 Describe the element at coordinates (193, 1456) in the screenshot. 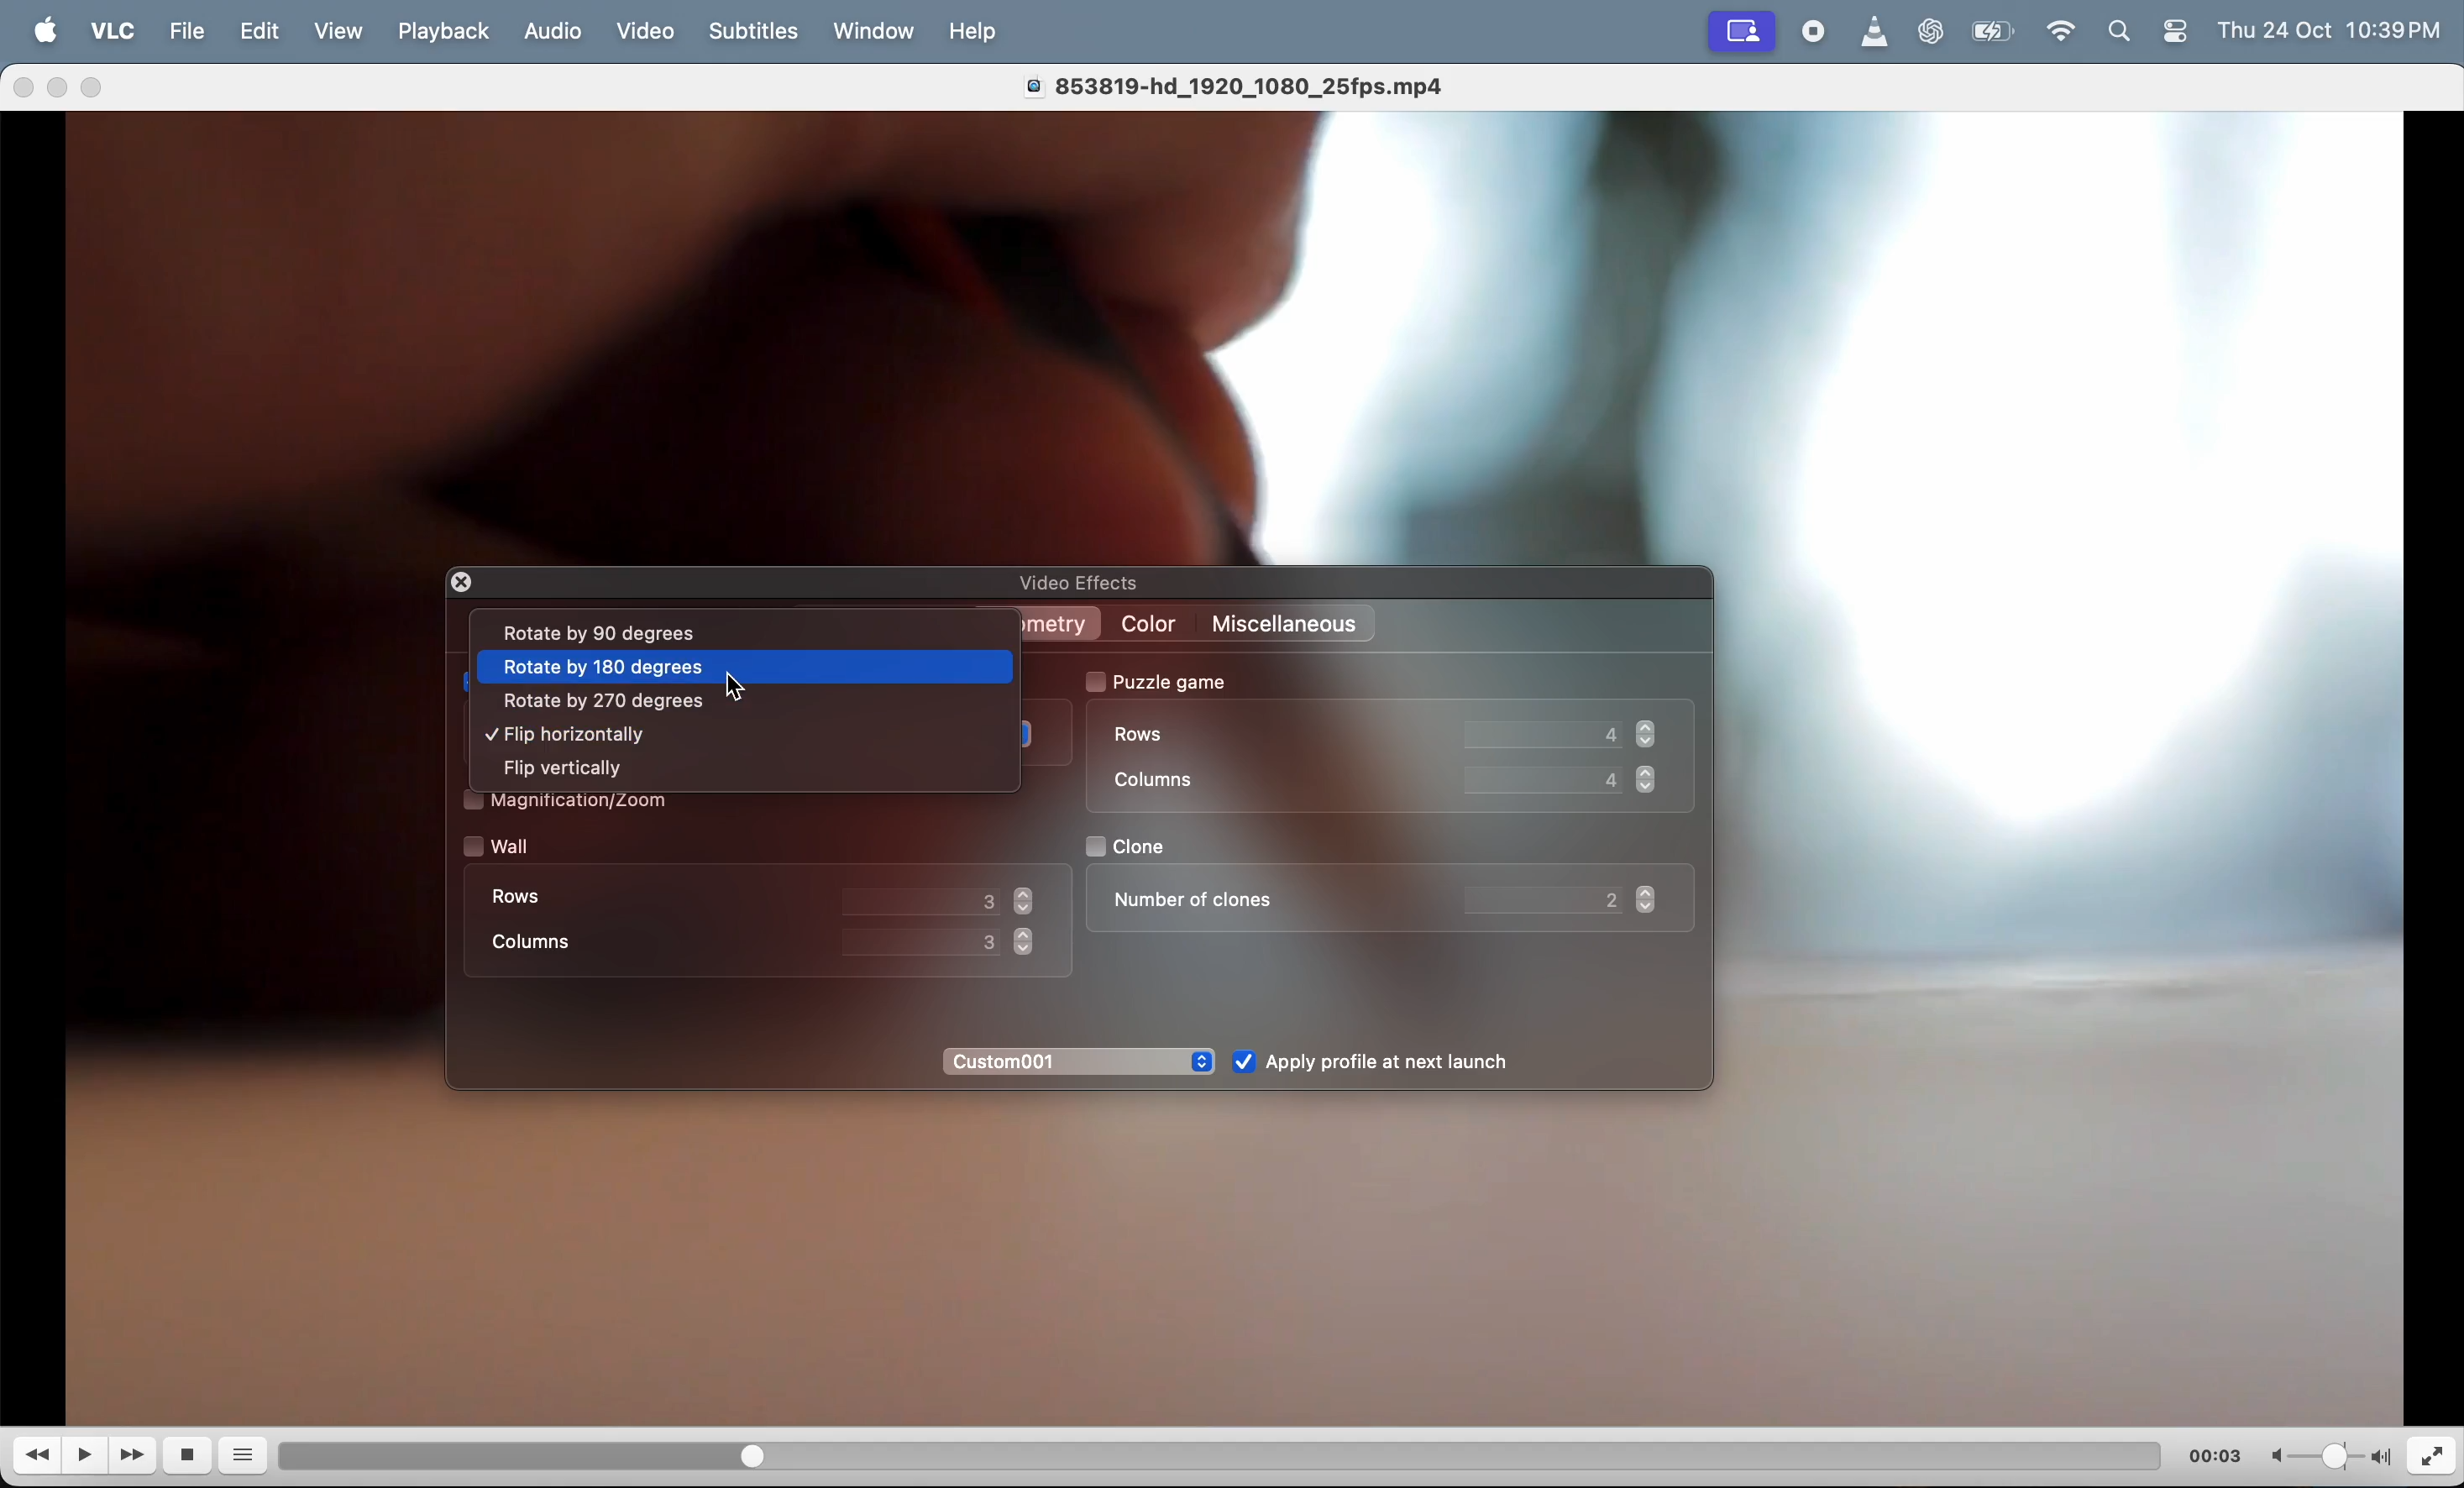

I see `stop` at that location.